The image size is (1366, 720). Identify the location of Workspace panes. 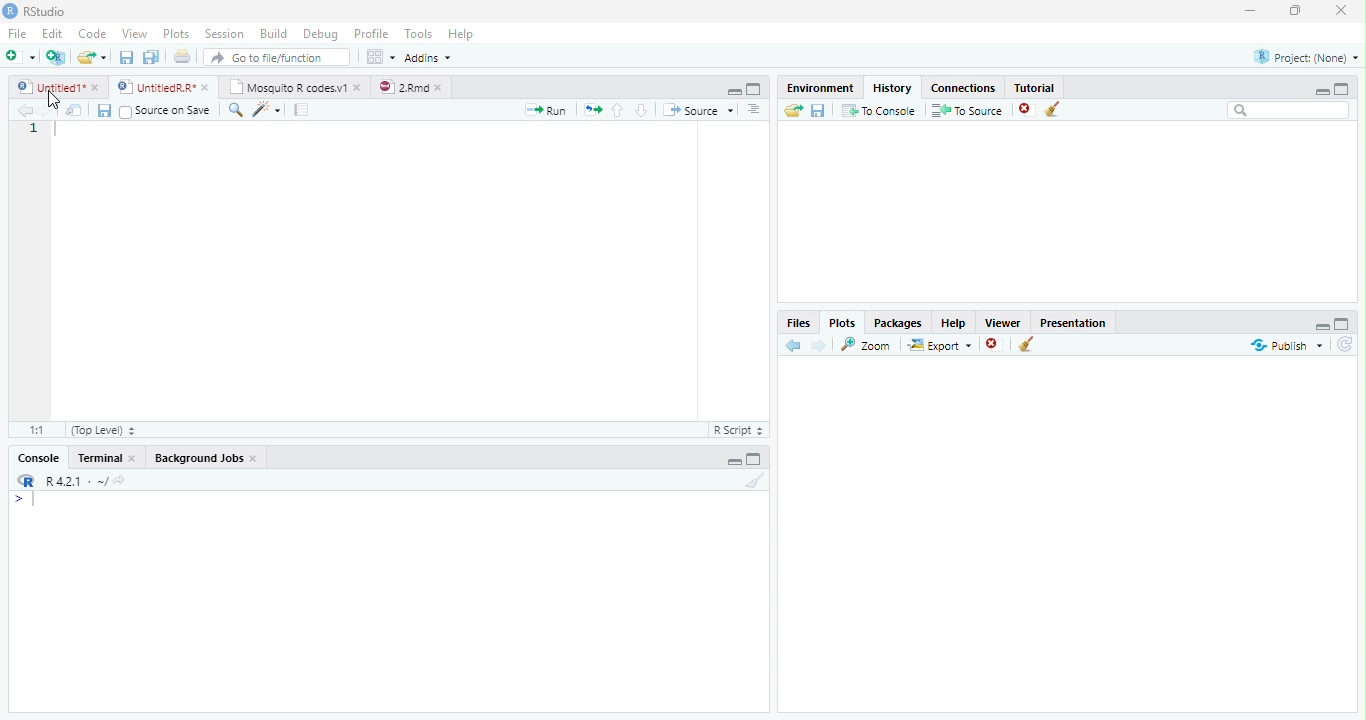
(379, 57).